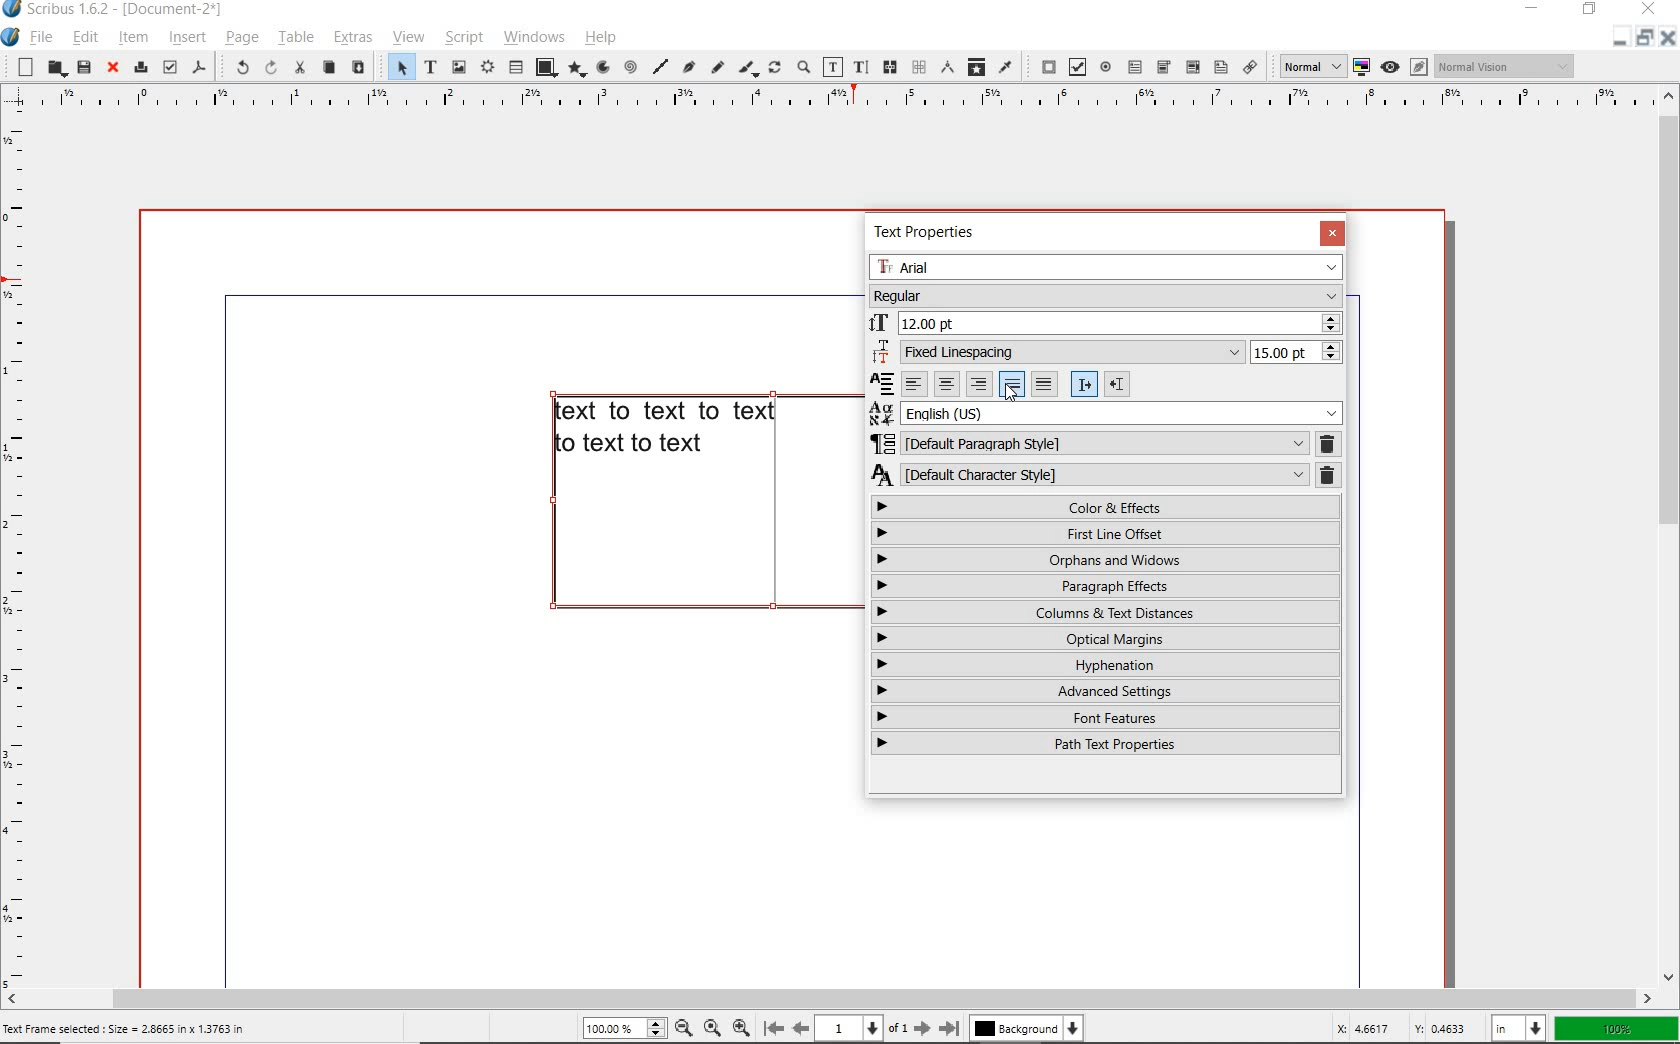 Image resolution: width=1680 pixels, height=1044 pixels. I want to click on CLOSE, so click(1331, 234).